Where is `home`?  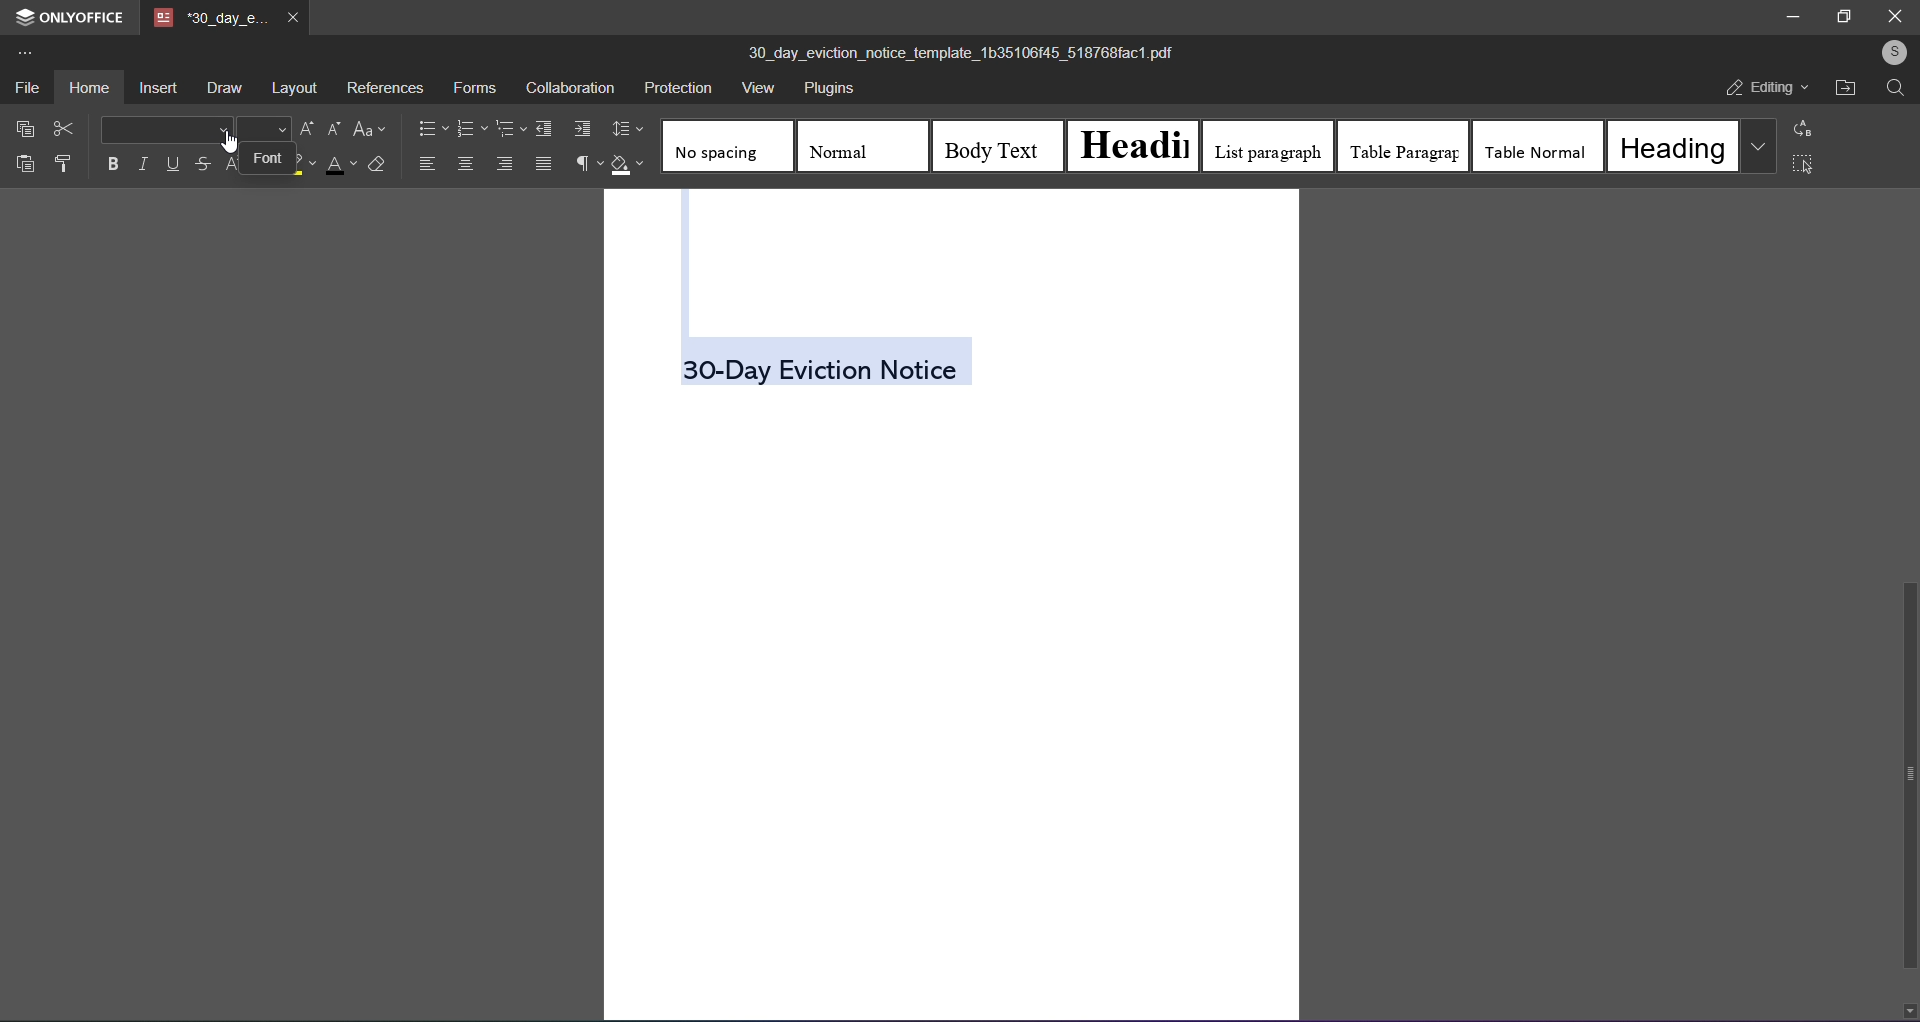
home is located at coordinates (88, 86).